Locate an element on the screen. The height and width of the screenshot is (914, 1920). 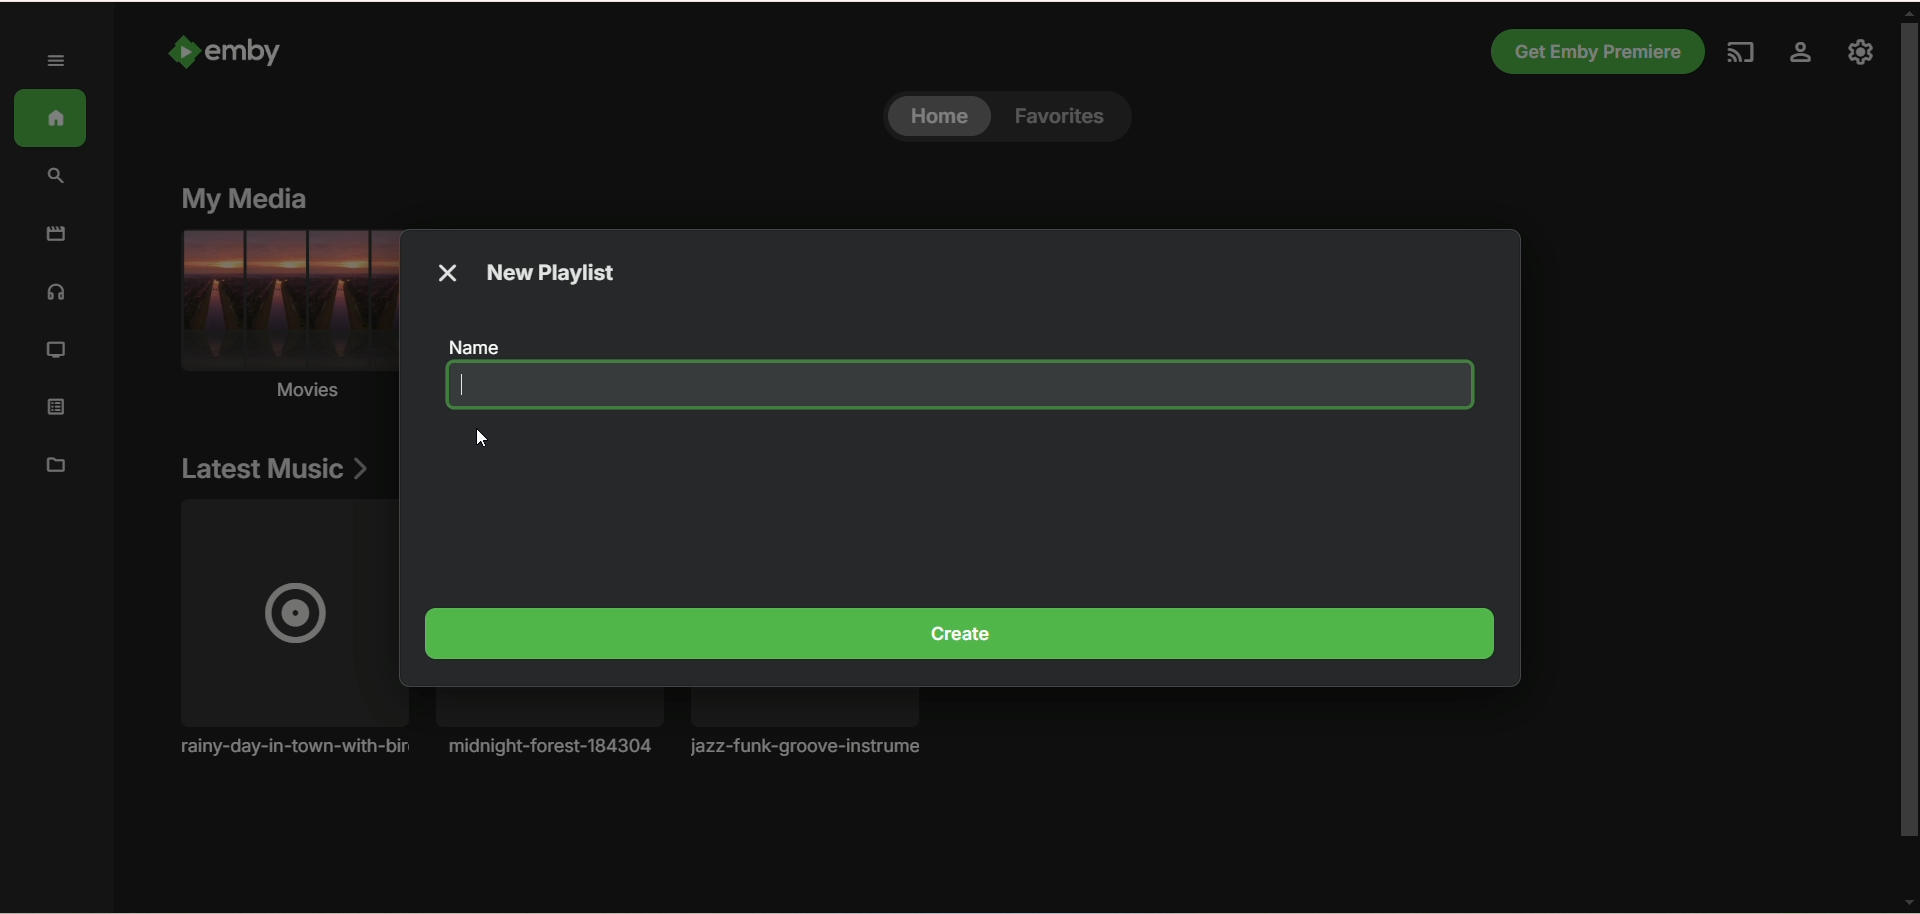
emby is located at coordinates (245, 52).